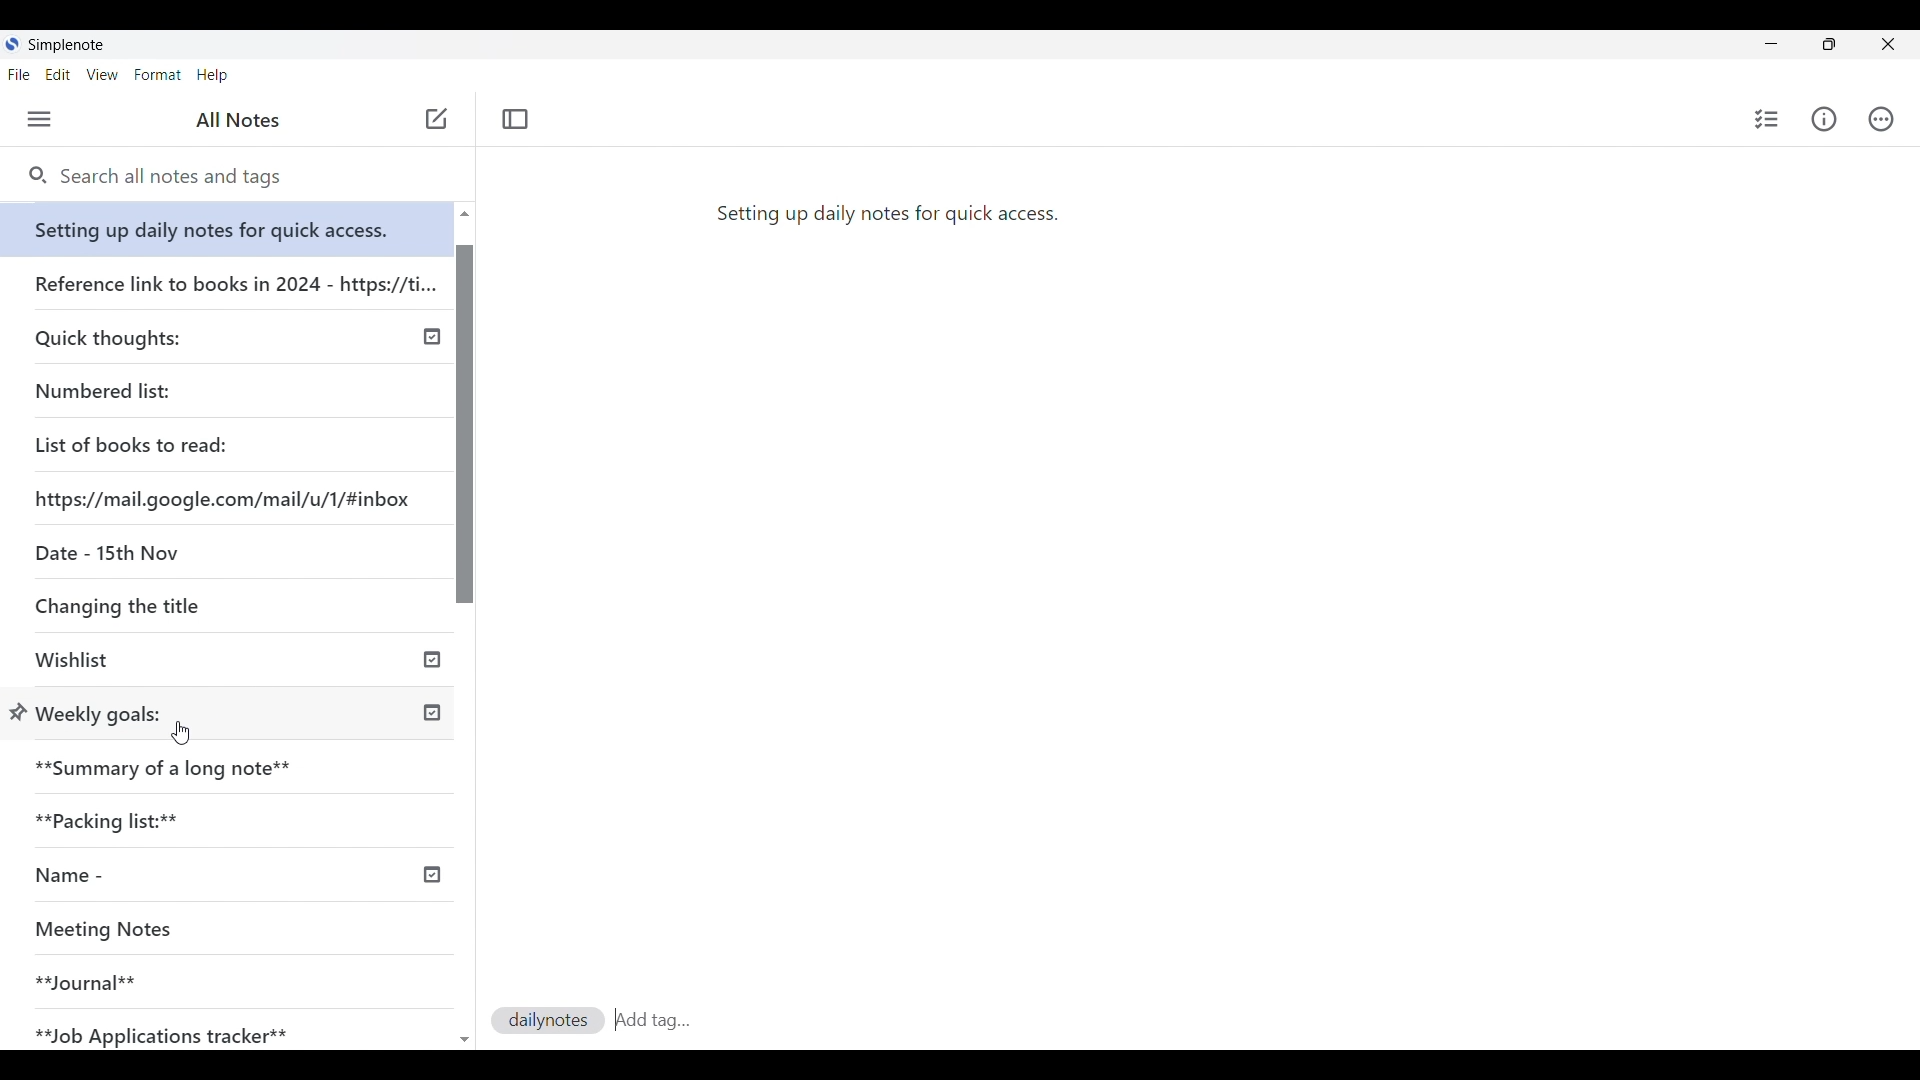 The height and width of the screenshot is (1080, 1920). Describe the element at coordinates (1771, 43) in the screenshot. I see `Minimize` at that location.